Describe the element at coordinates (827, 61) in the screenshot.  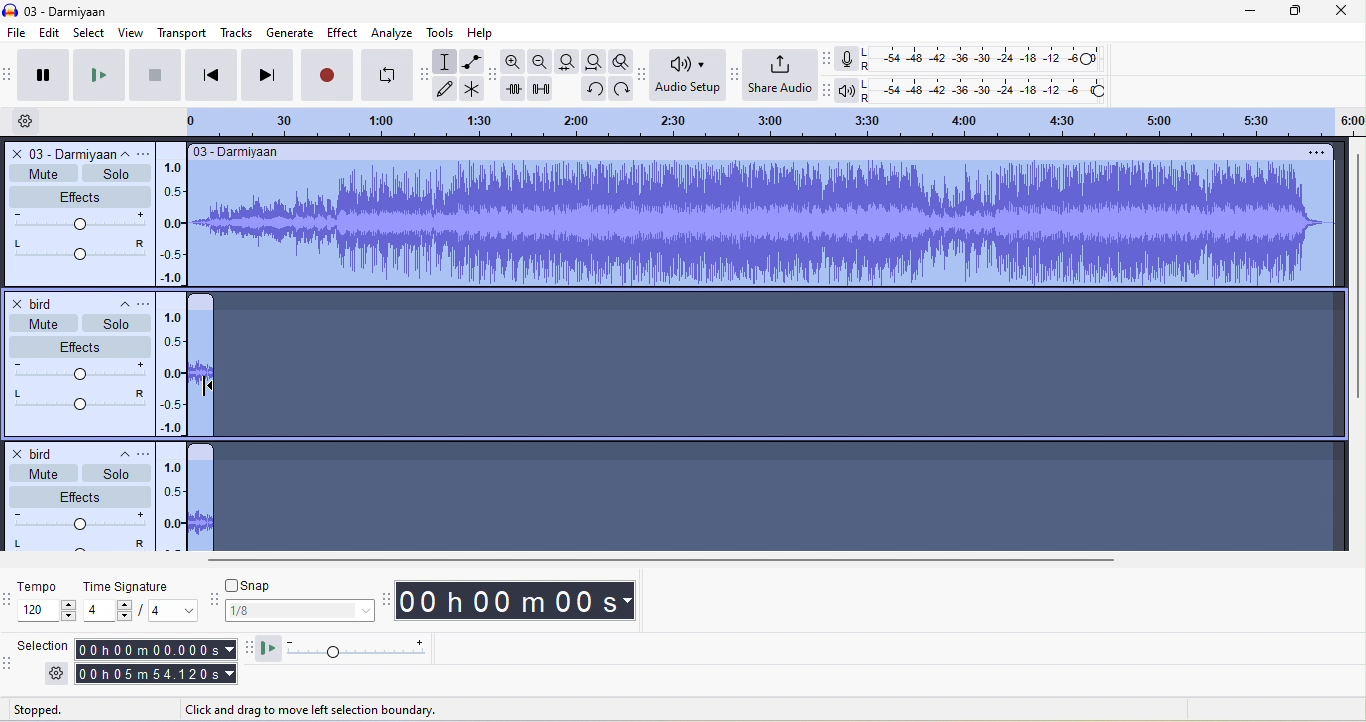
I see `audacity recording meter toolbar` at that location.